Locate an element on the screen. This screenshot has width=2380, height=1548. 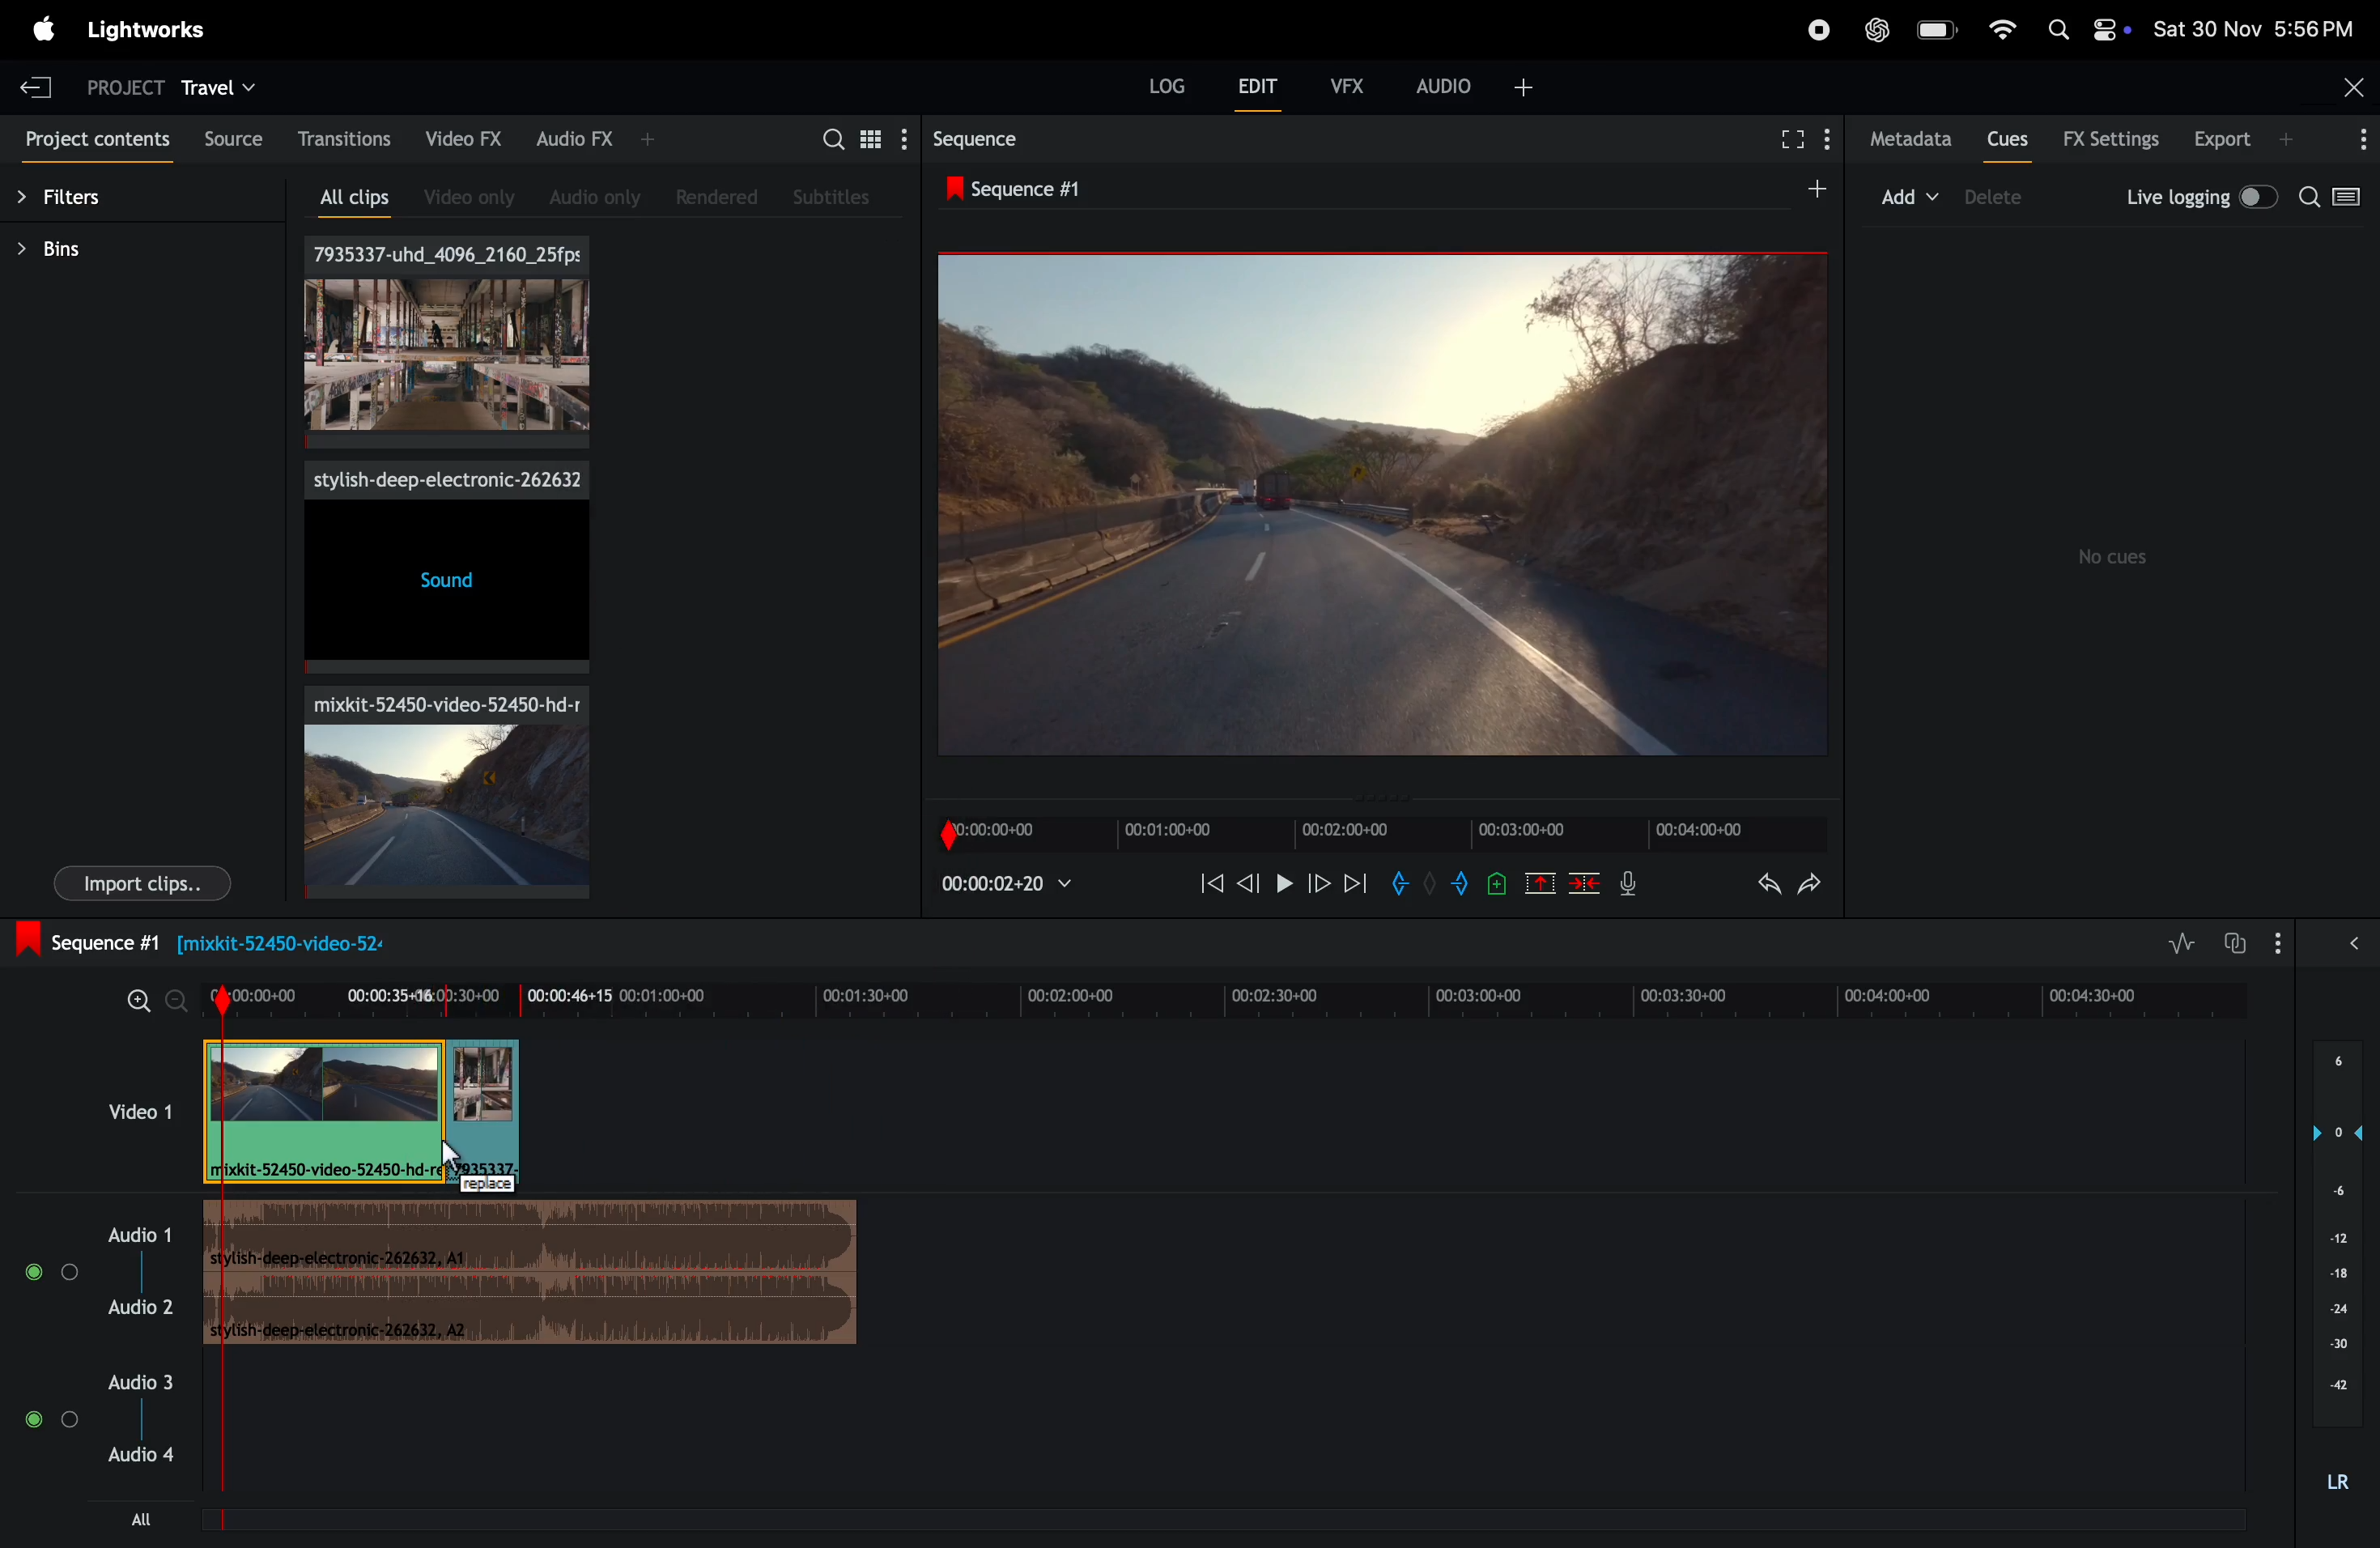
audip track is located at coordinates (536, 1276).